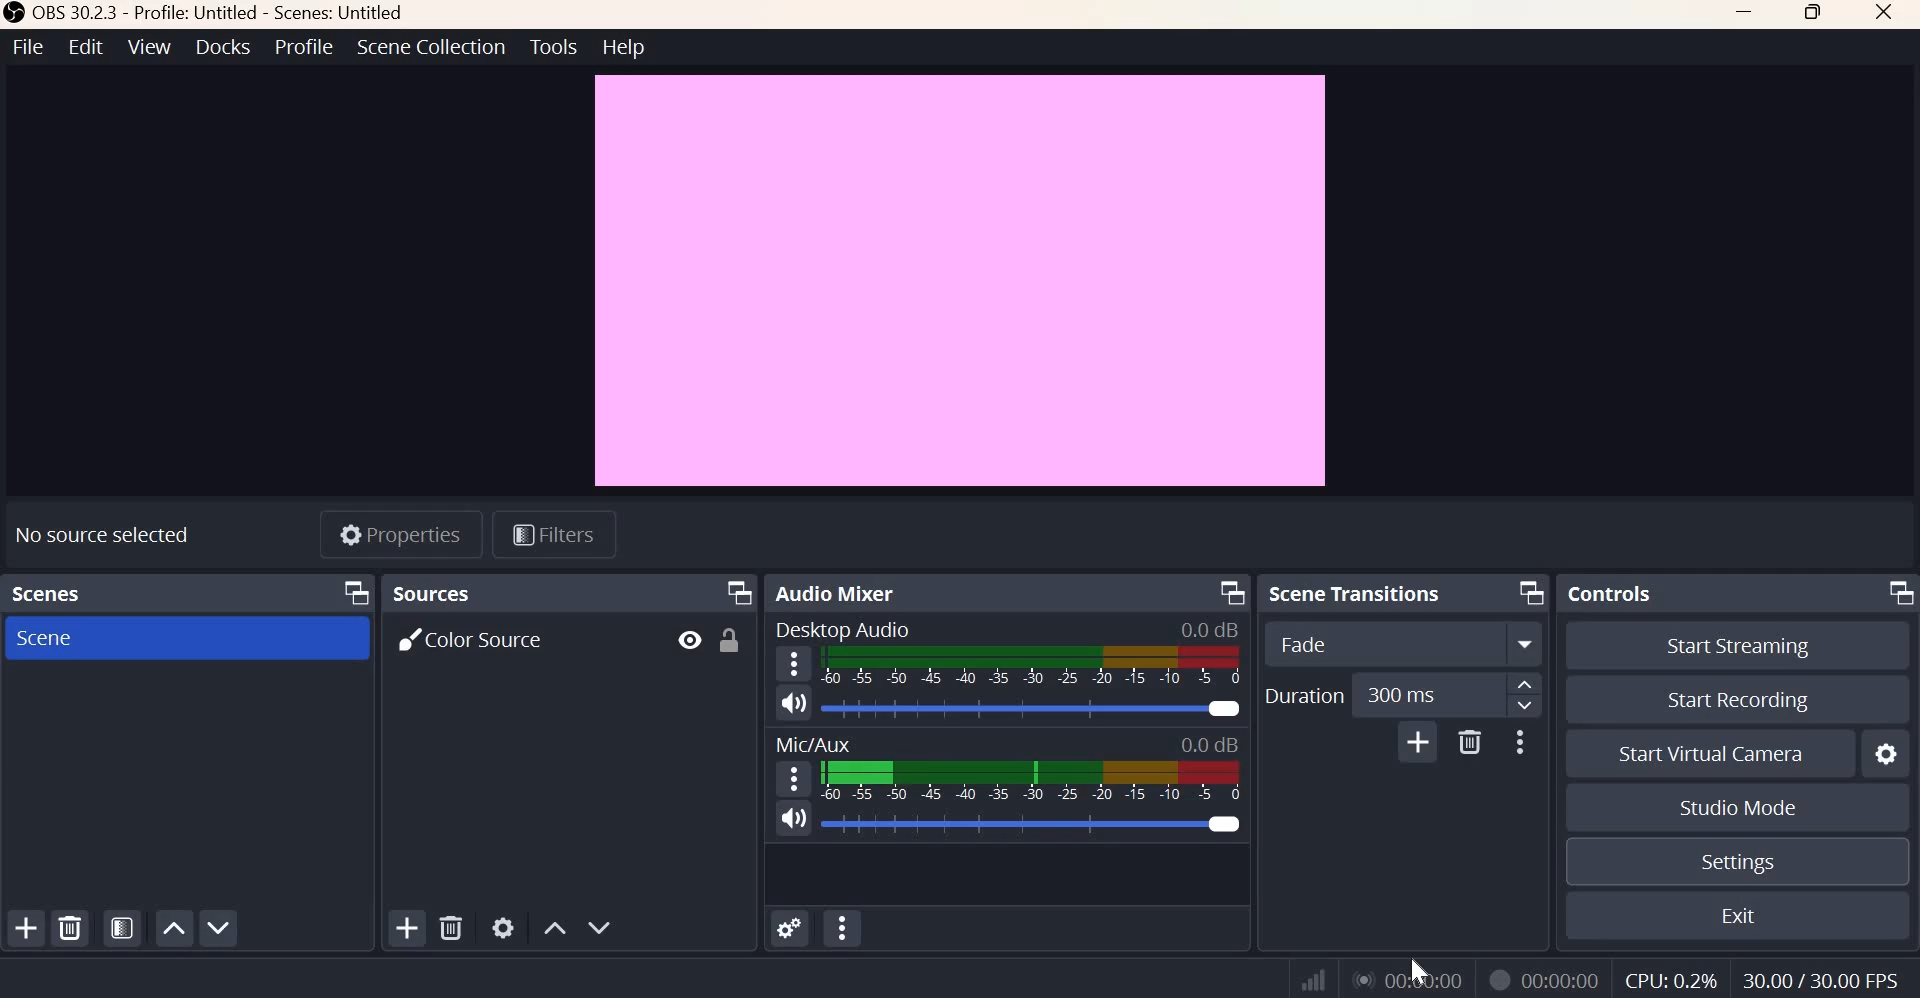 Image resolution: width=1920 pixels, height=998 pixels. What do you see at coordinates (203, 13) in the screenshot?
I see `OBS 30.2.3 - Profile: Untitled - Scenes: Untitled` at bounding box center [203, 13].